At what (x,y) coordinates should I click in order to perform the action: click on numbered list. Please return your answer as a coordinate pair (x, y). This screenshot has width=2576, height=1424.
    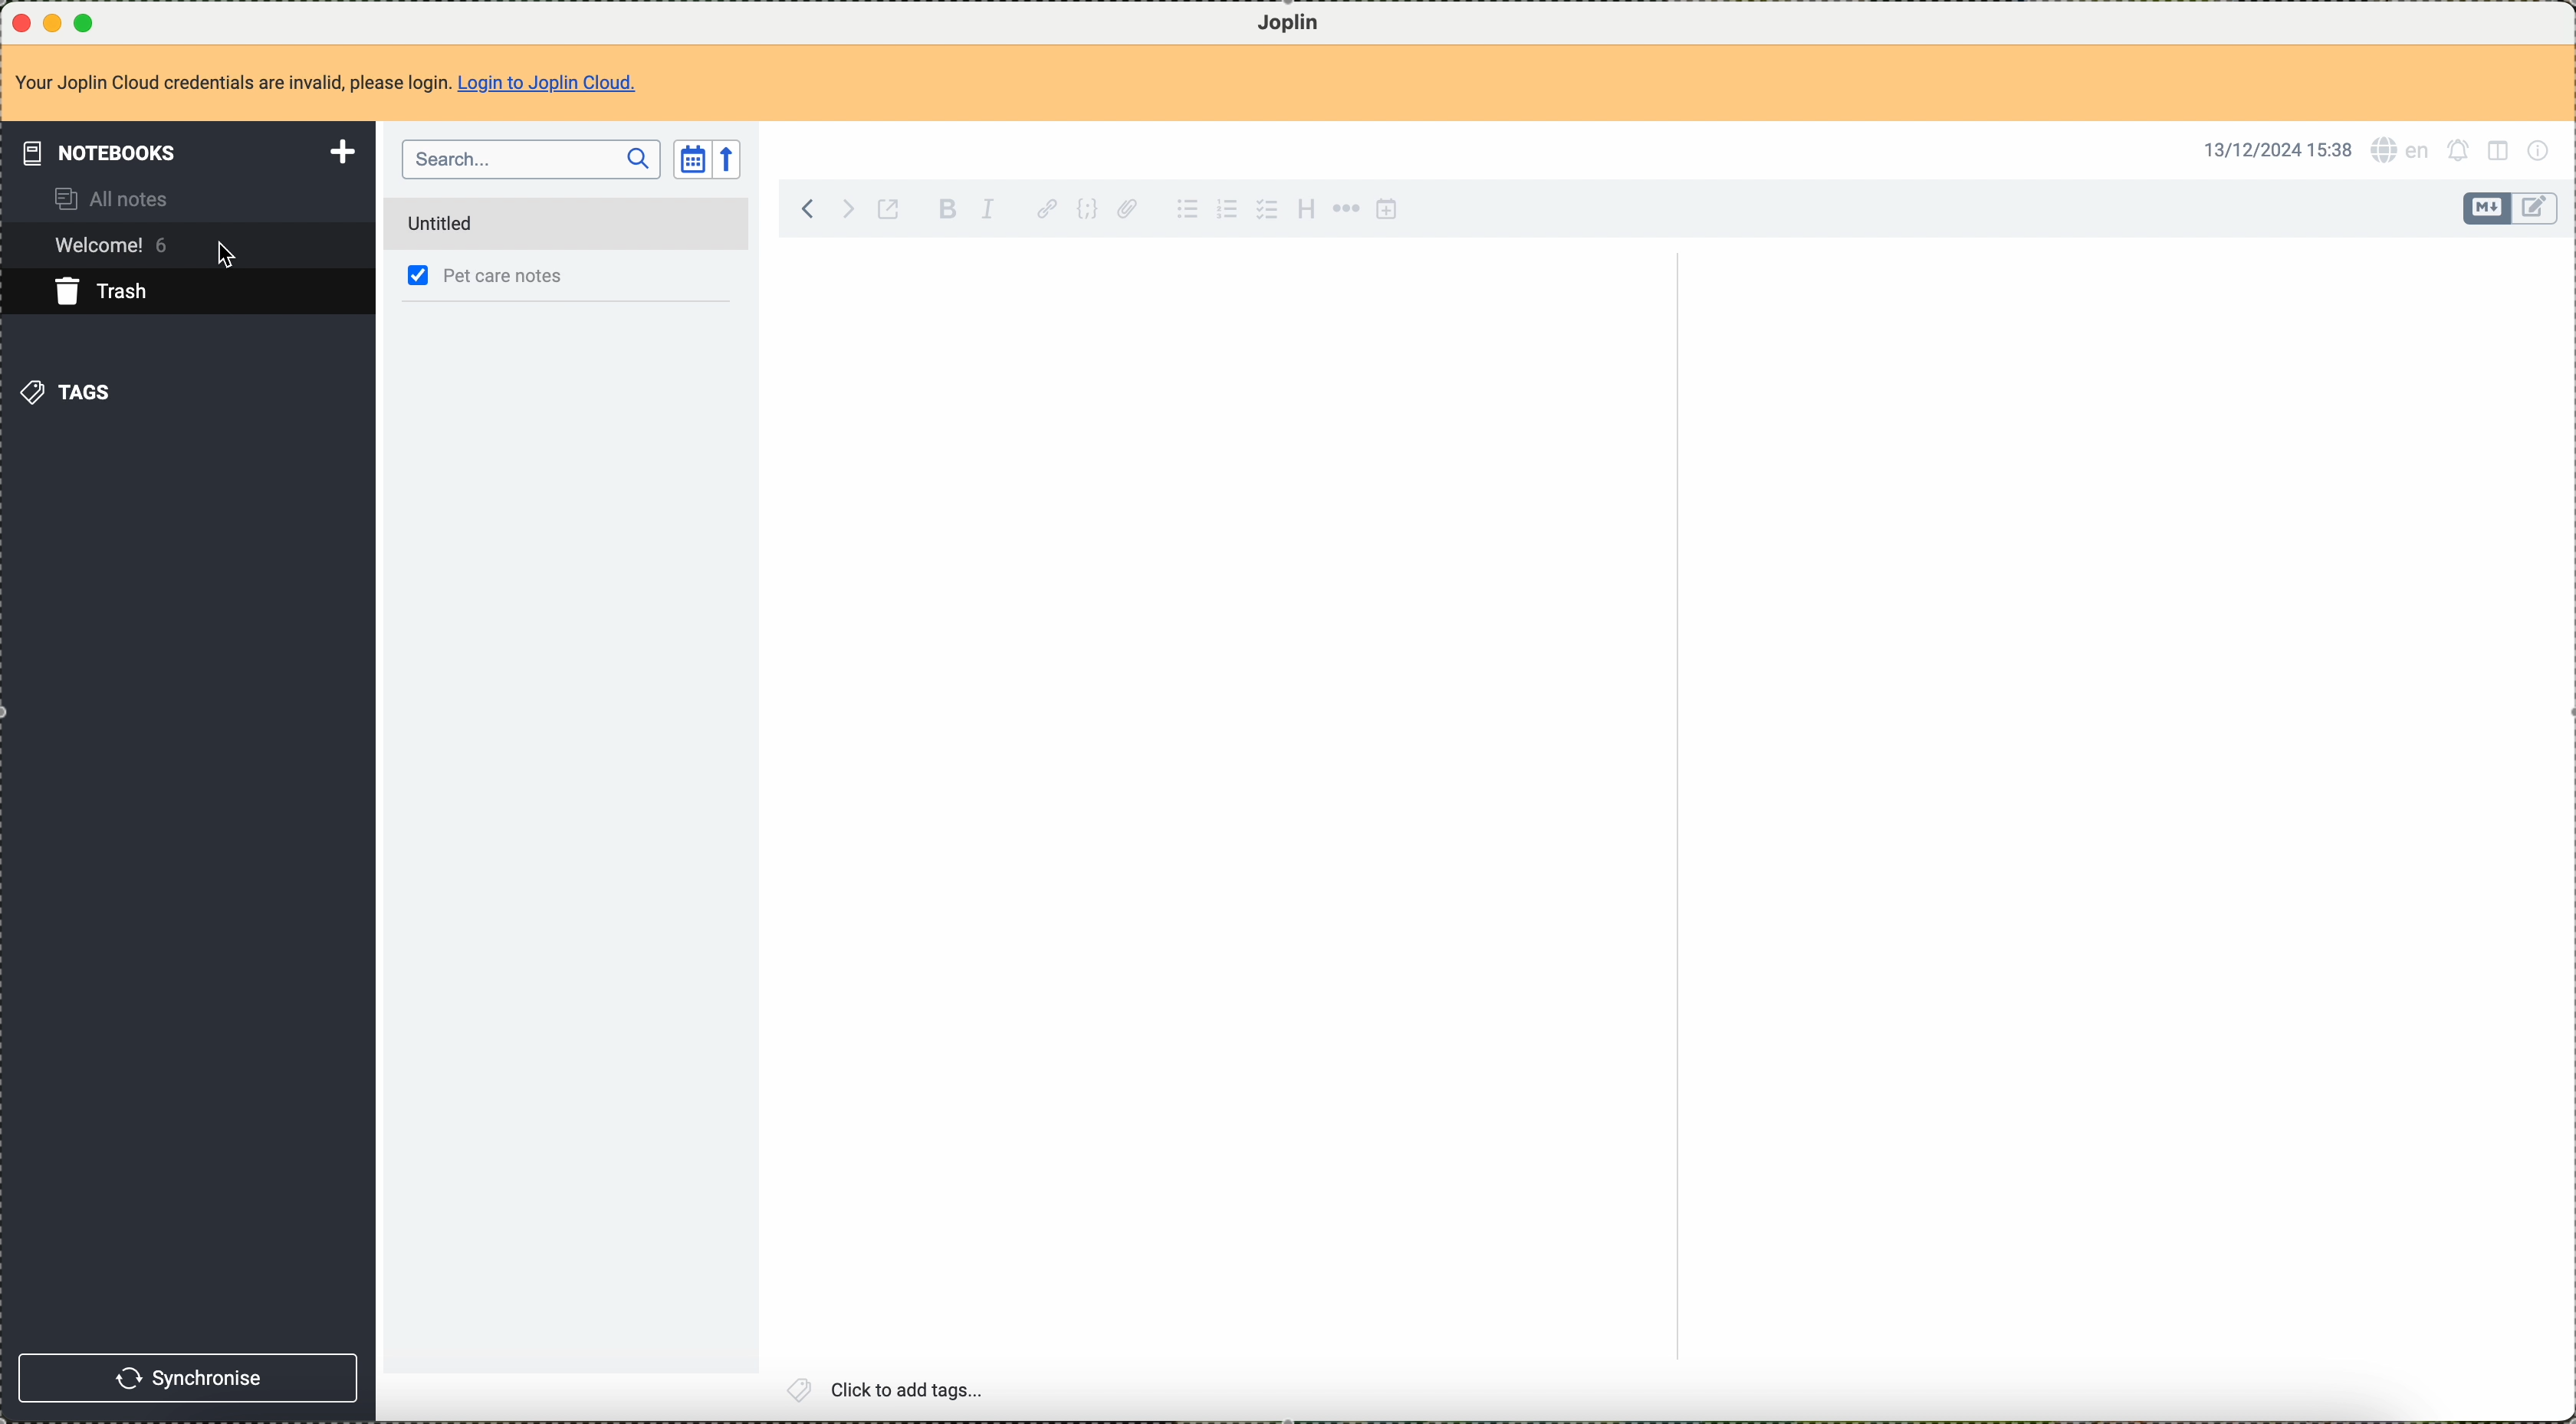
    Looking at the image, I should click on (1225, 211).